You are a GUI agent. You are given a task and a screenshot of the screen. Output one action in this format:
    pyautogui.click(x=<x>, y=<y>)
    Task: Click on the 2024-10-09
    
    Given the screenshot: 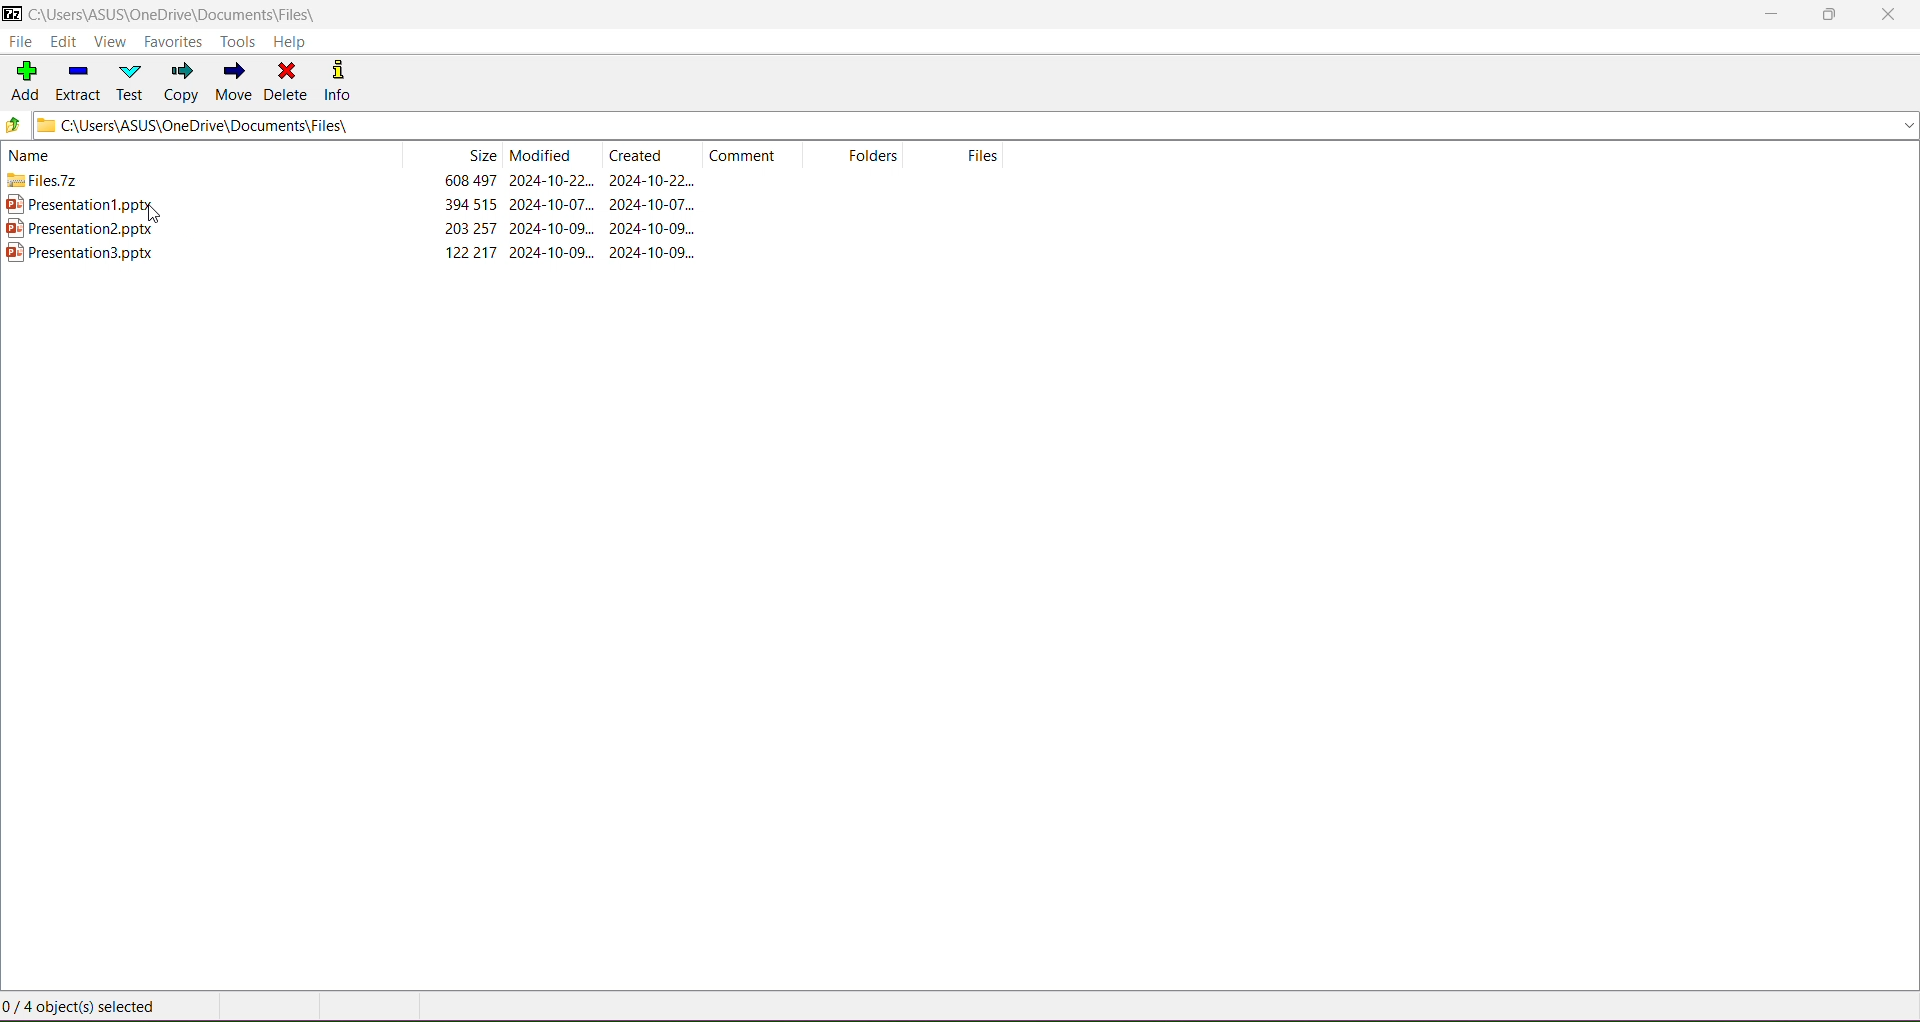 What is the action you would take?
    pyautogui.click(x=652, y=228)
    